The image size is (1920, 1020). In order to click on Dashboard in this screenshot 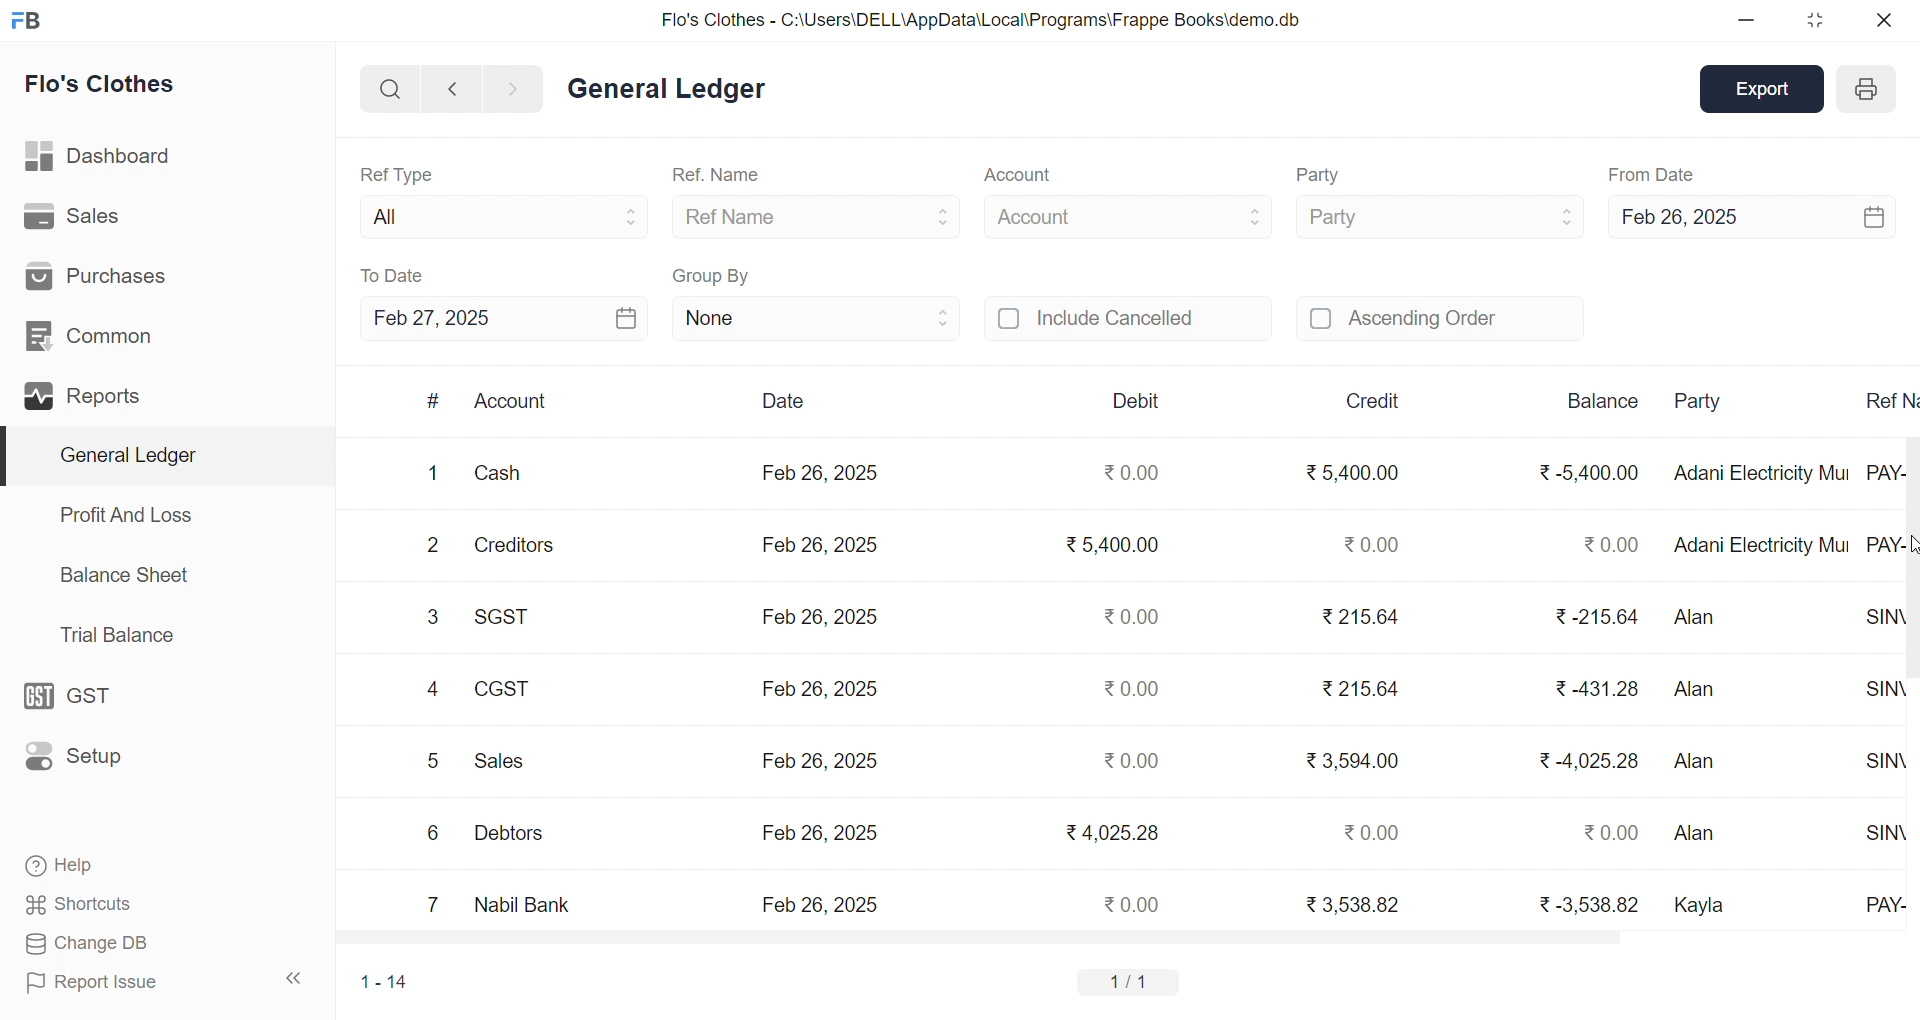, I will do `click(95, 153)`.